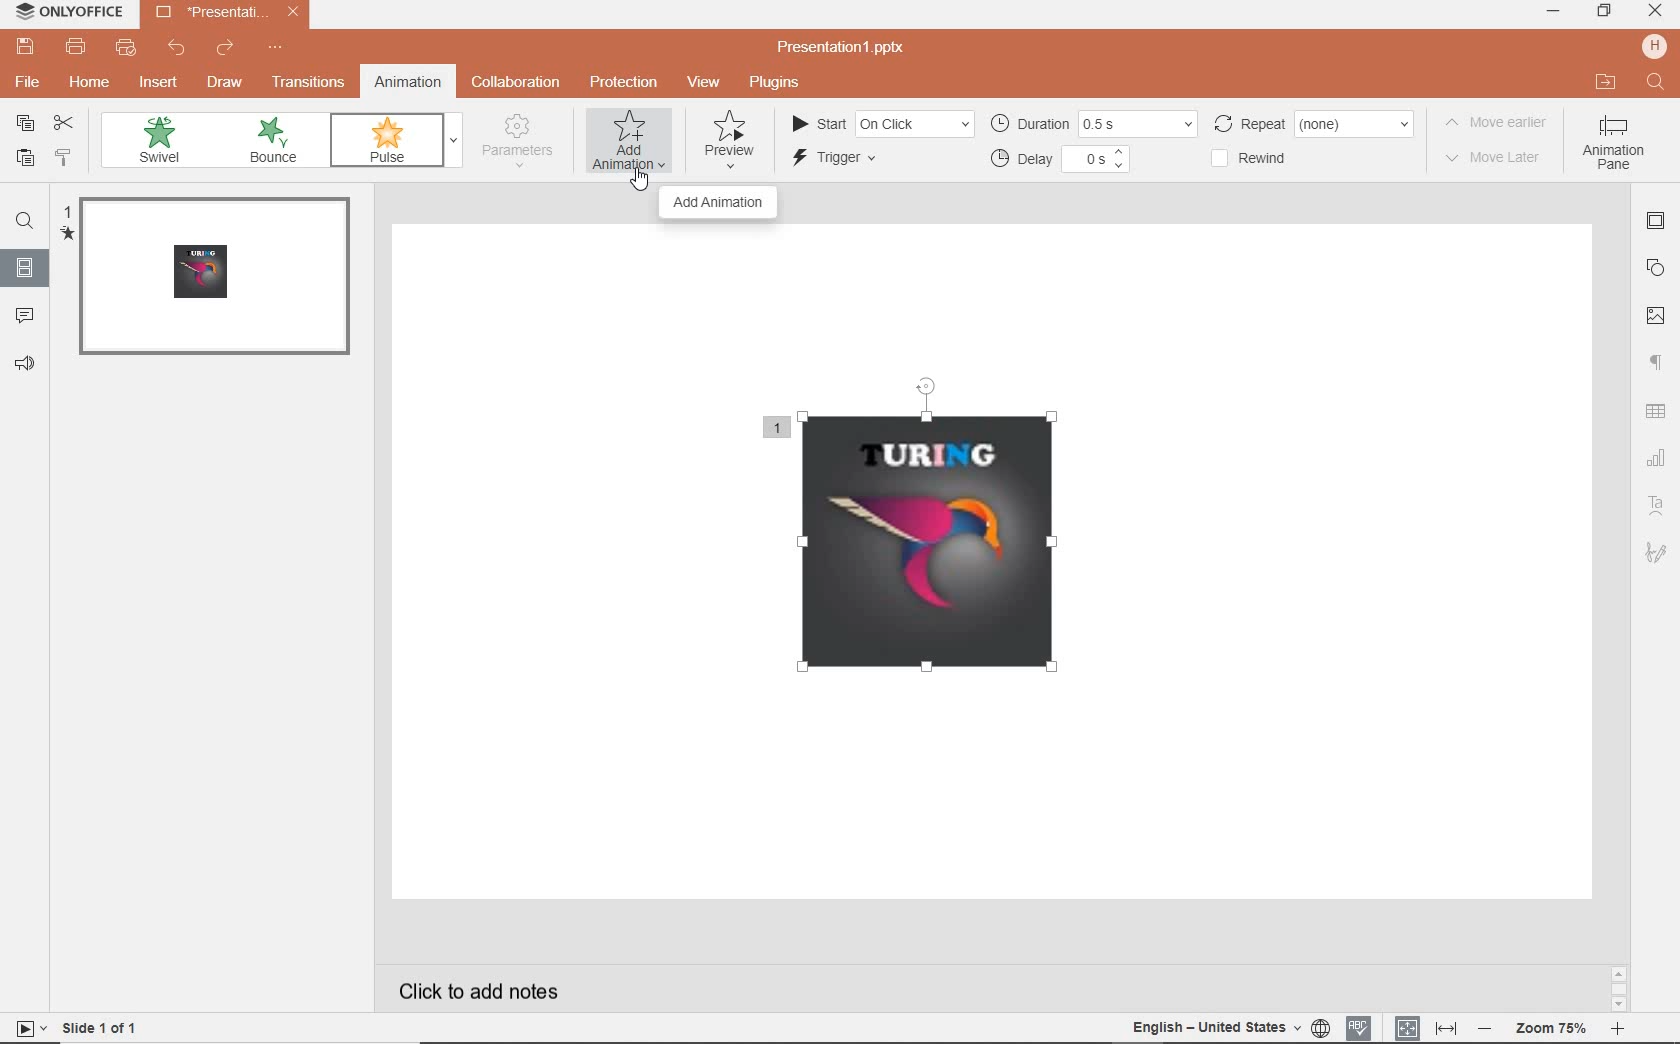 The height and width of the screenshot is (1044, 1680). Describe the element at coordinates (721, 204) in the screenshot. I see `add animation` at that location.